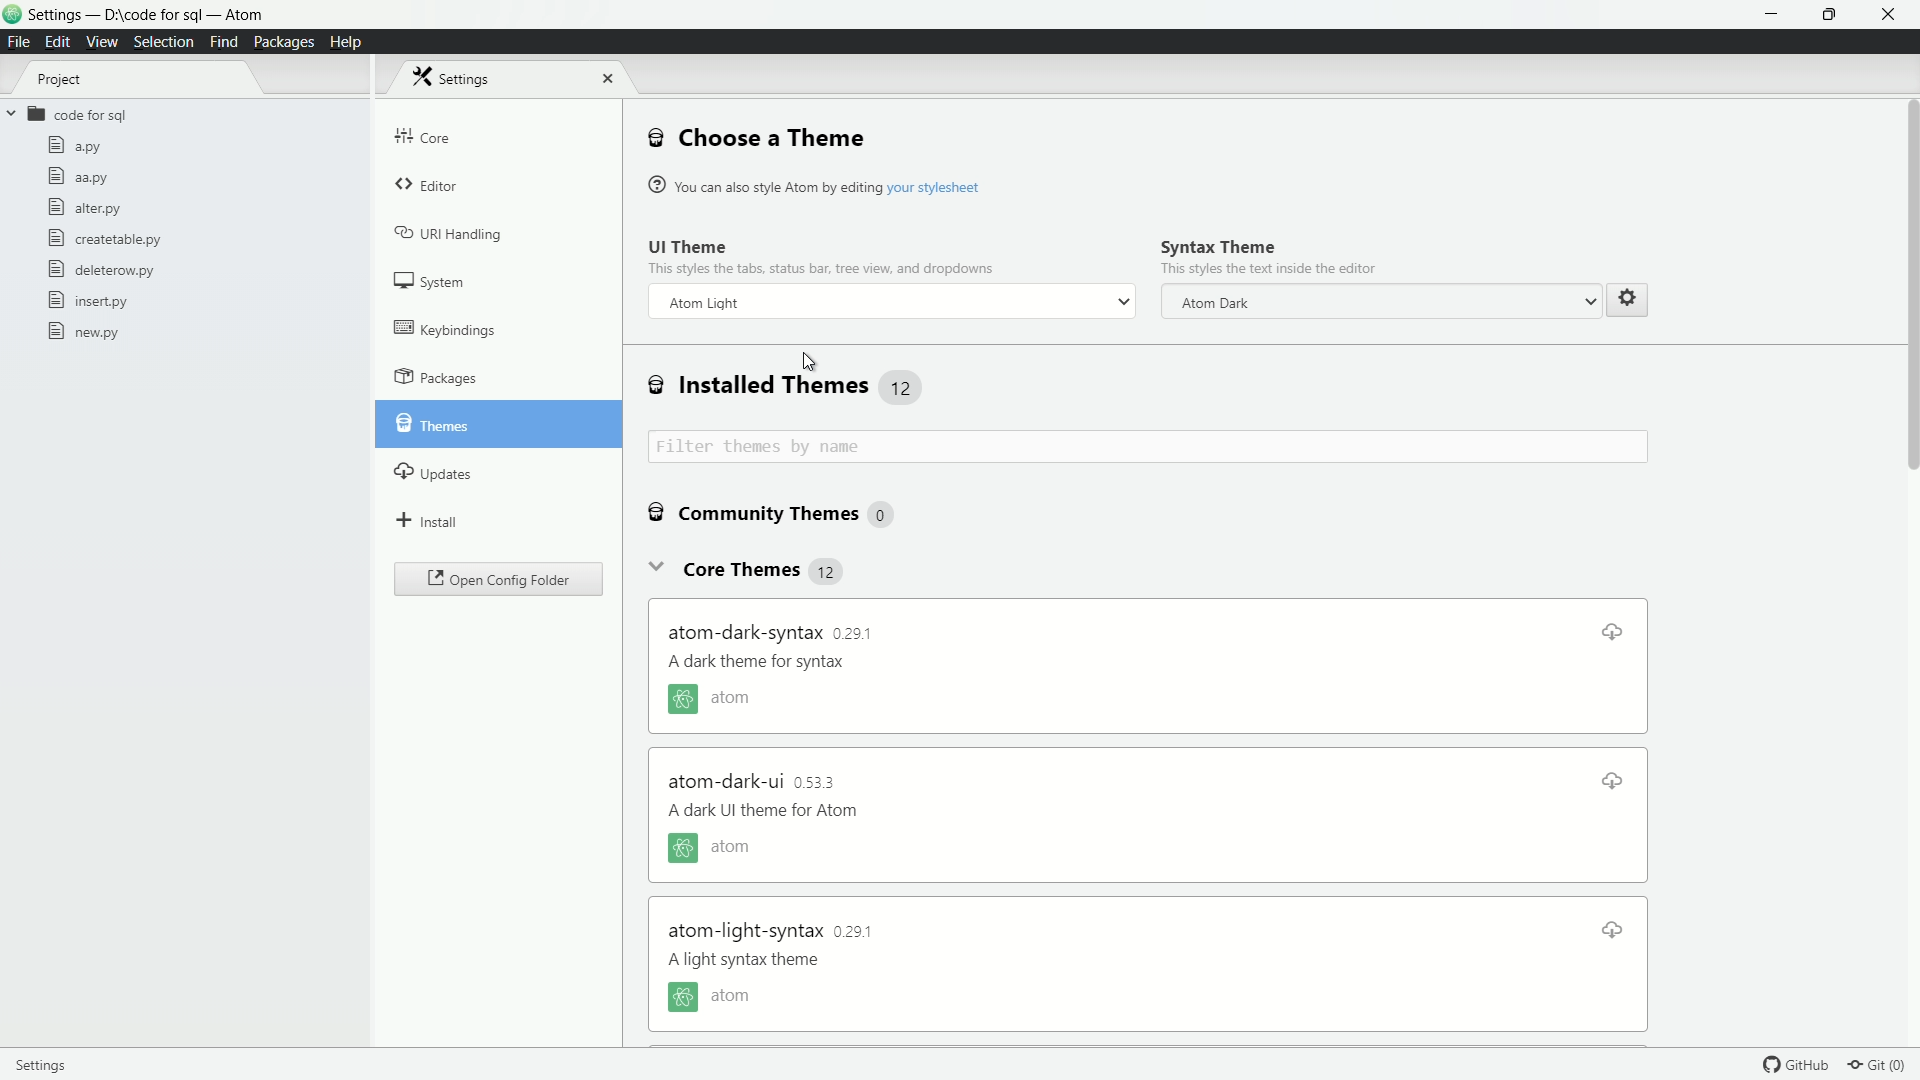  Describe the element at coordinates (17, 42) in the screenshot. I see `file menu` at that location.